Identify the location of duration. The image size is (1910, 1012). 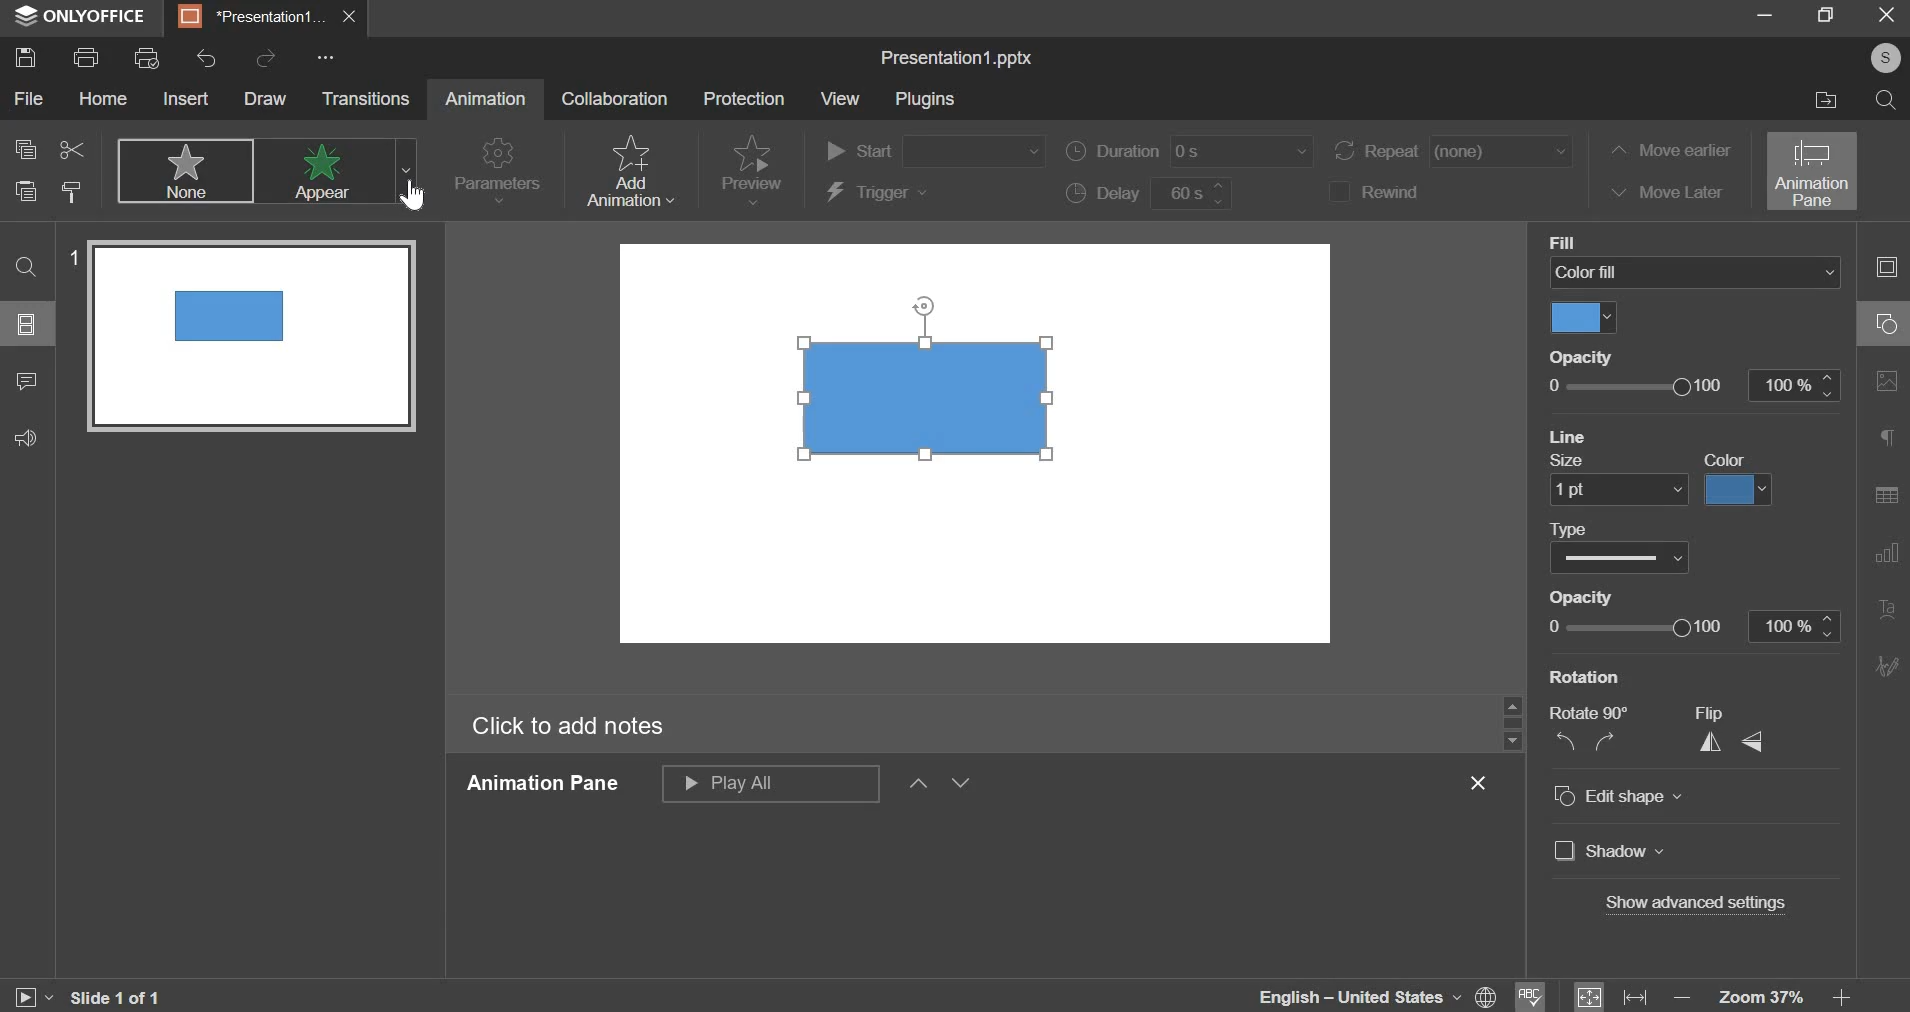
(1193, 150).